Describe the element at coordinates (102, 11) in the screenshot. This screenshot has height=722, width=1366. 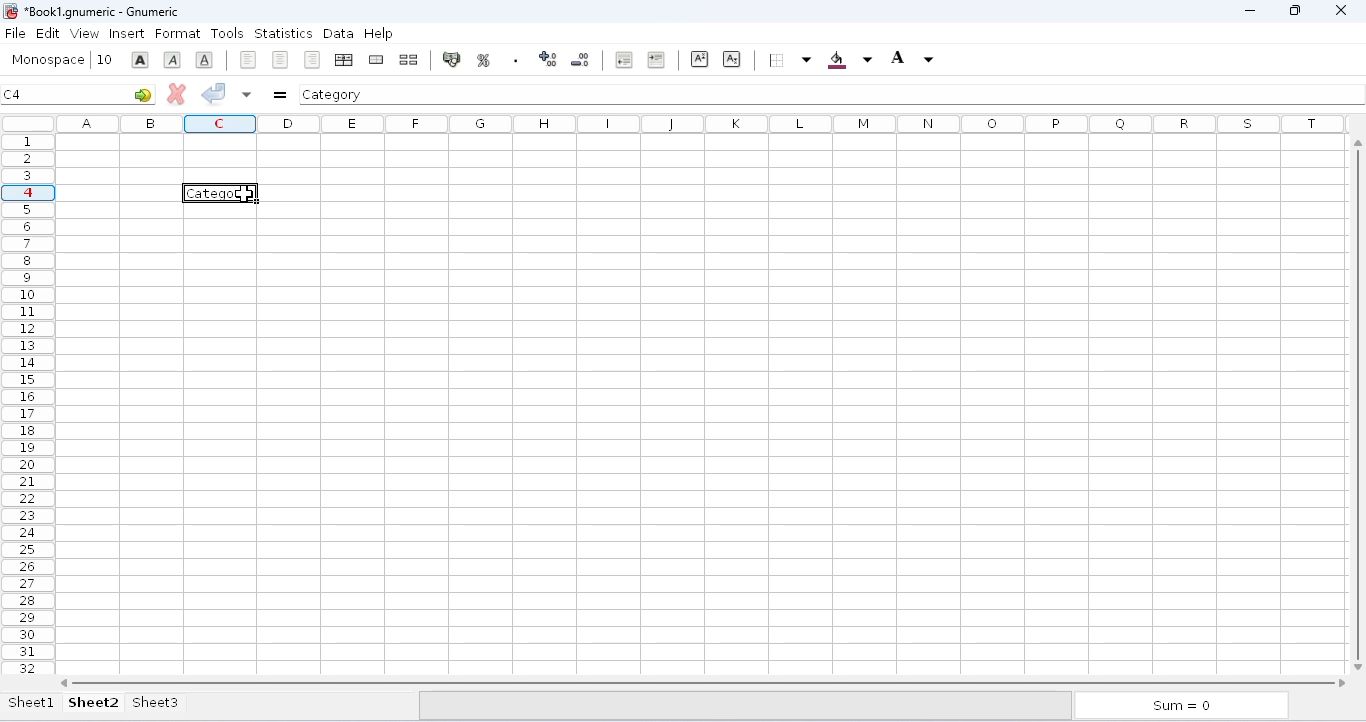
I see `title` at that location.